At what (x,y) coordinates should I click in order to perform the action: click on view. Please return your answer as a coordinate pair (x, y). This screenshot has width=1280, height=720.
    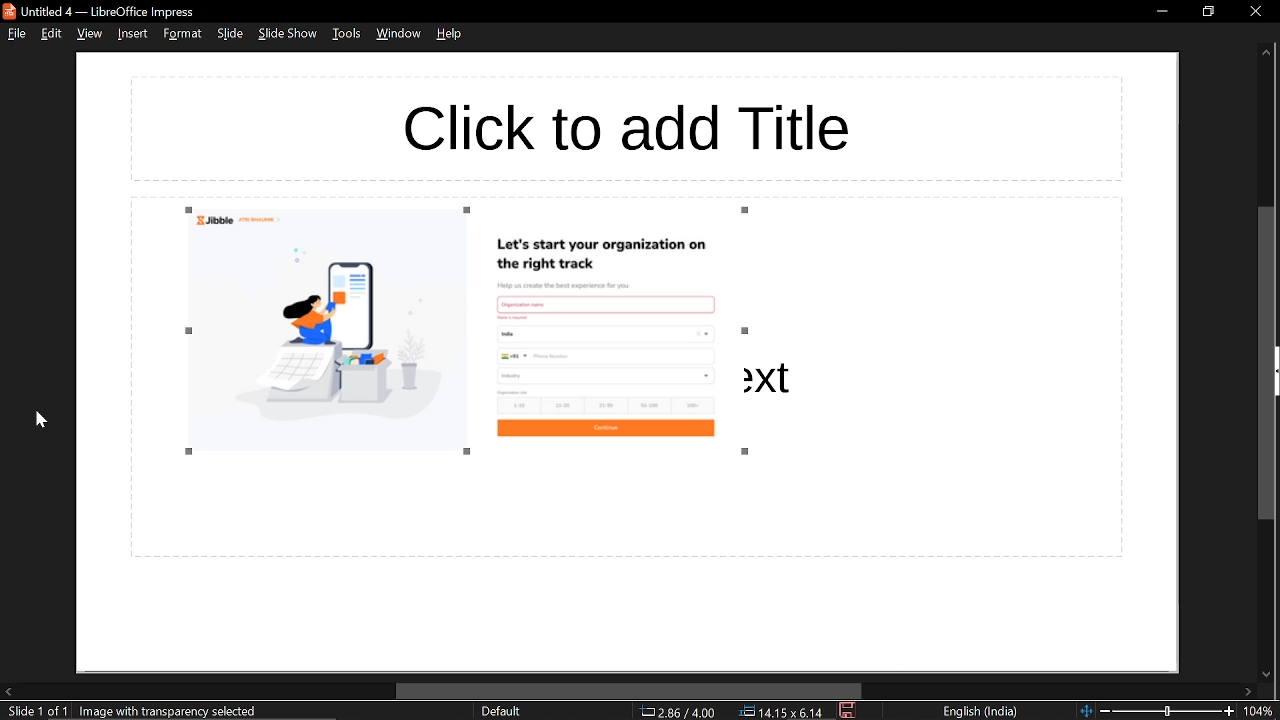
    Looking at the image, I should click on (89, 35).